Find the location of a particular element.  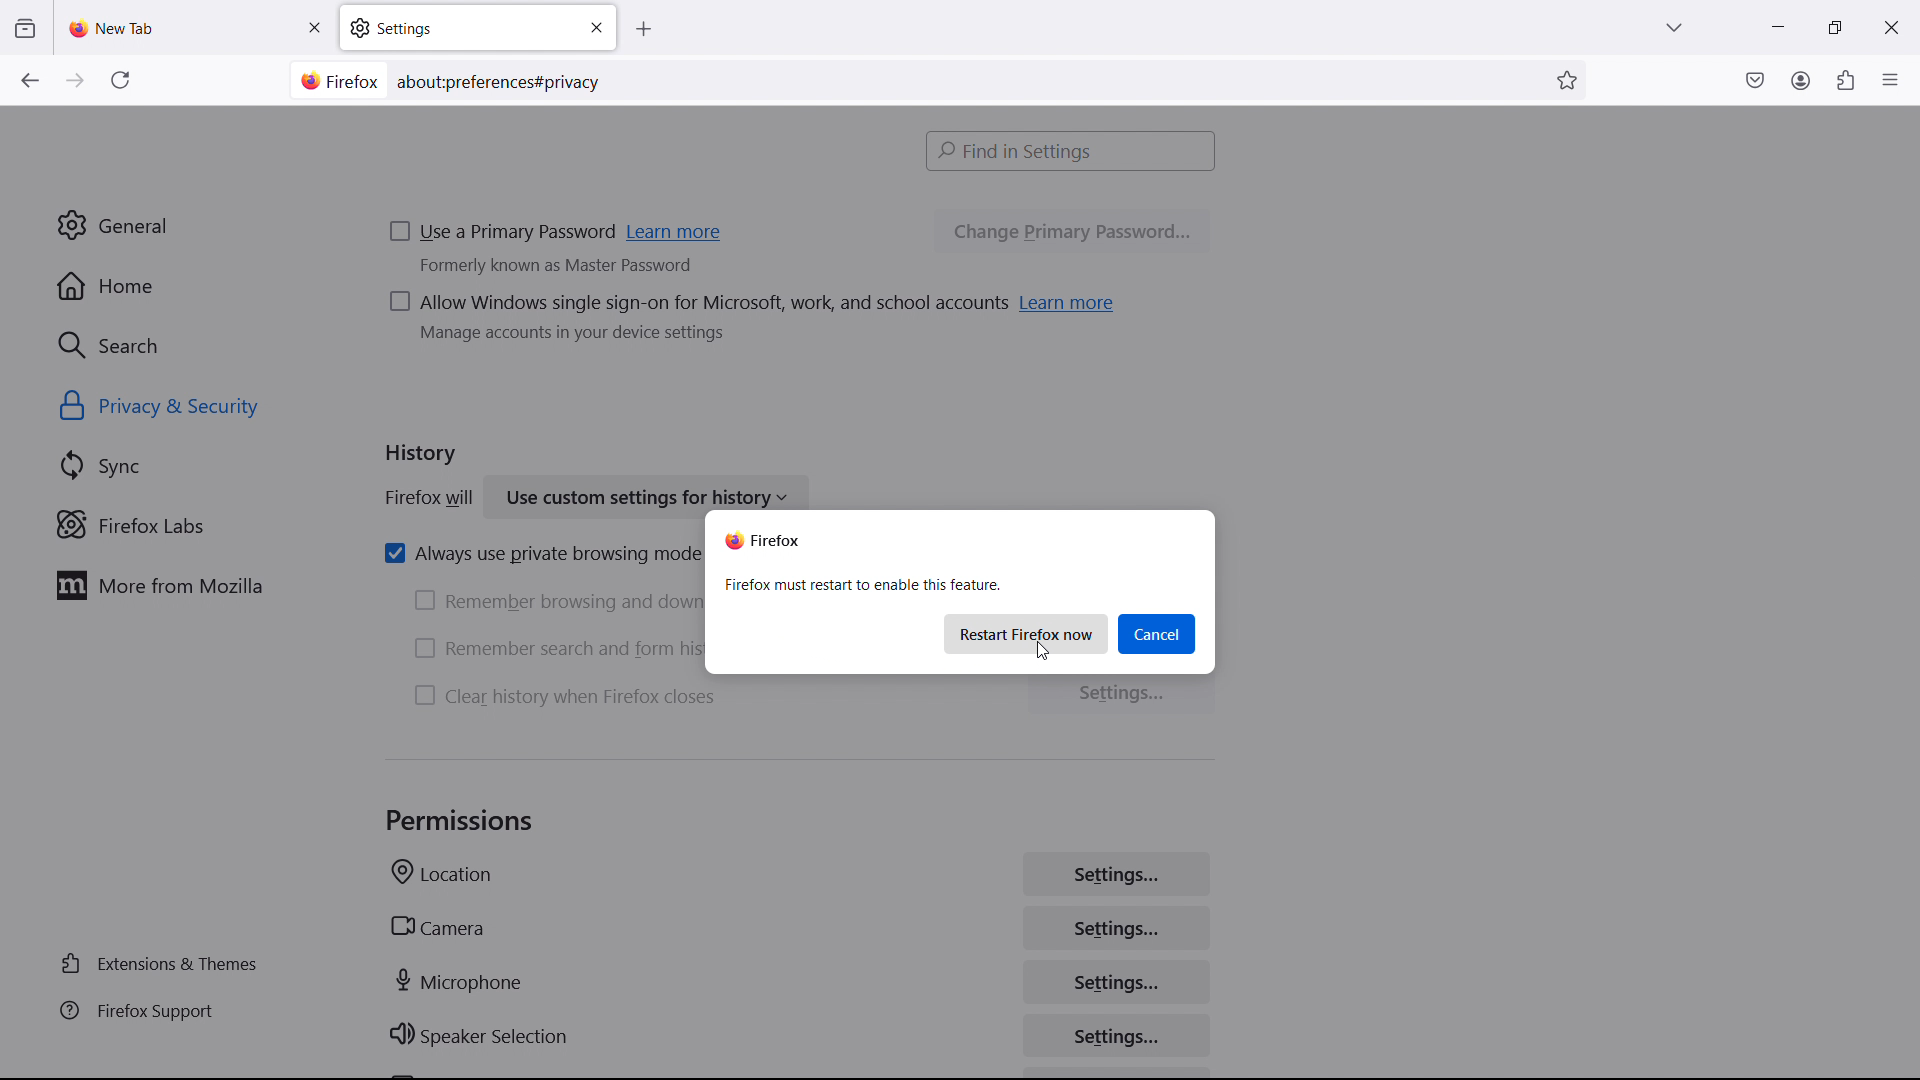

reload current page is located at coordinates (120, 84).